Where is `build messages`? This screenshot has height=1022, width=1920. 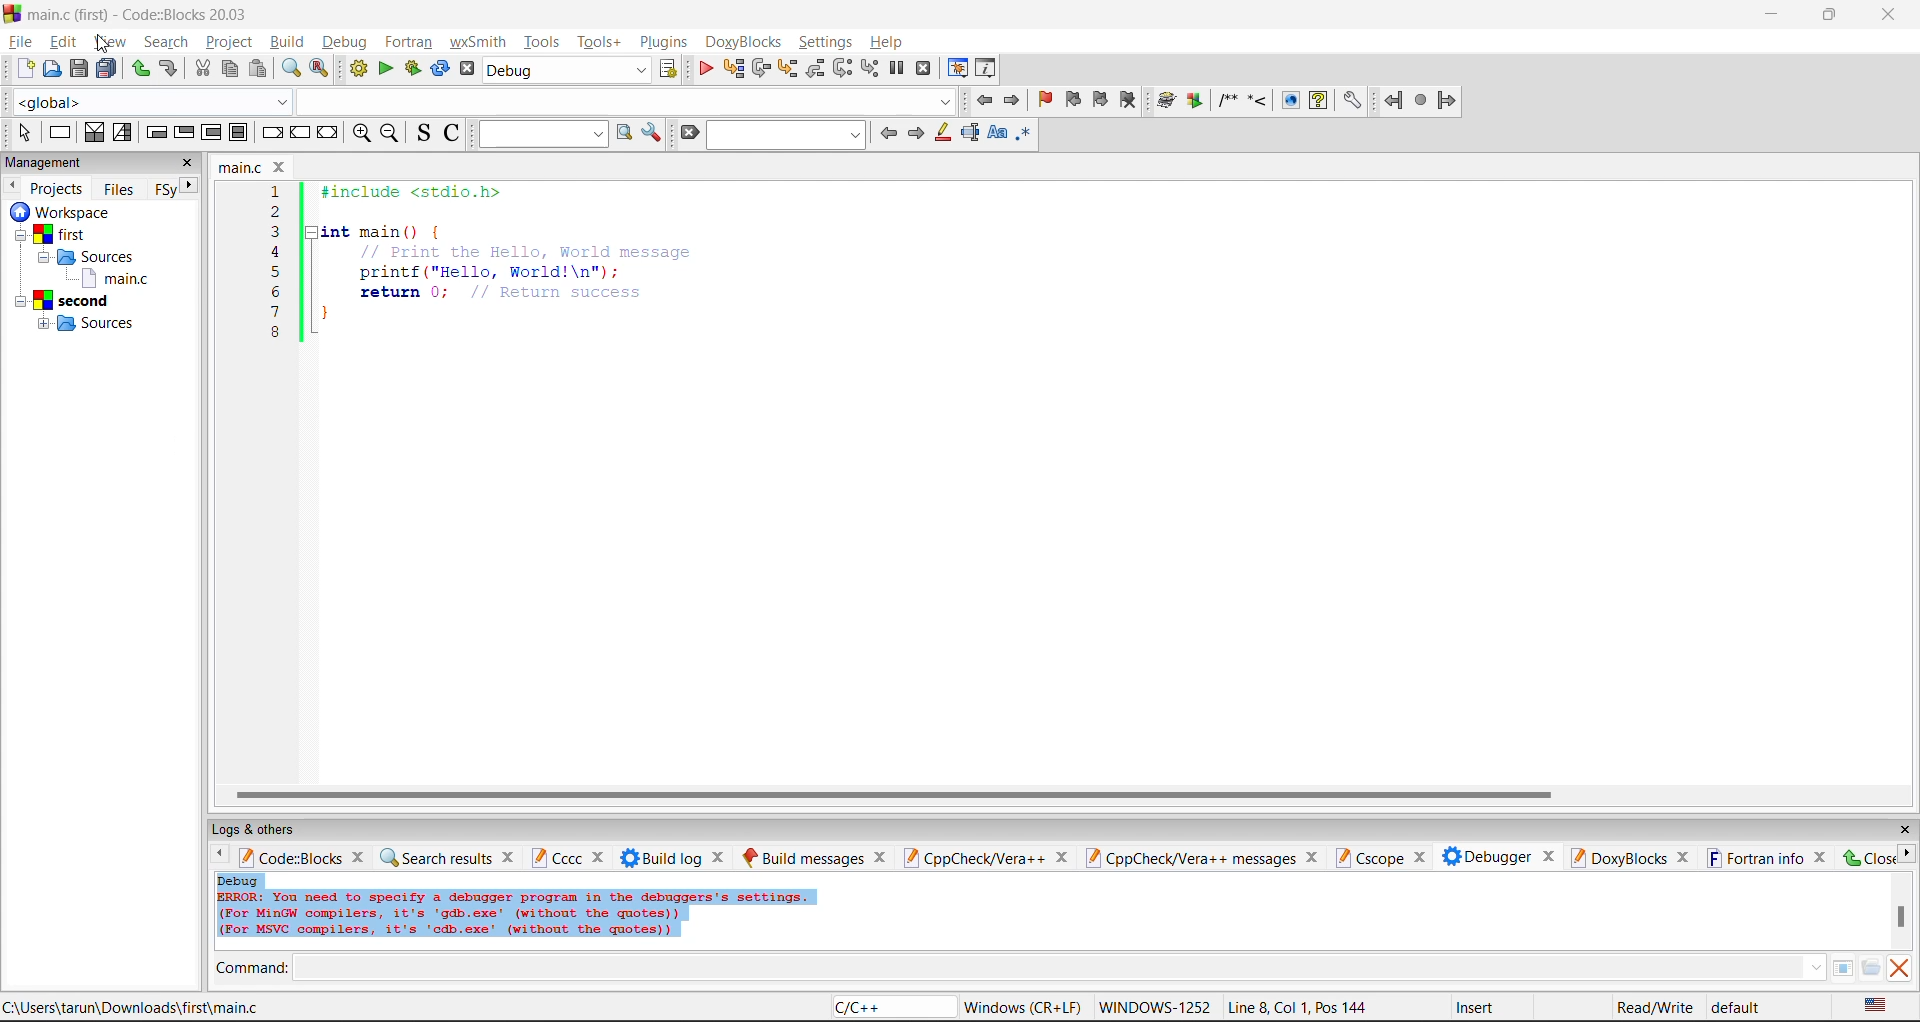 build messages is located at coordinates (816, 856).